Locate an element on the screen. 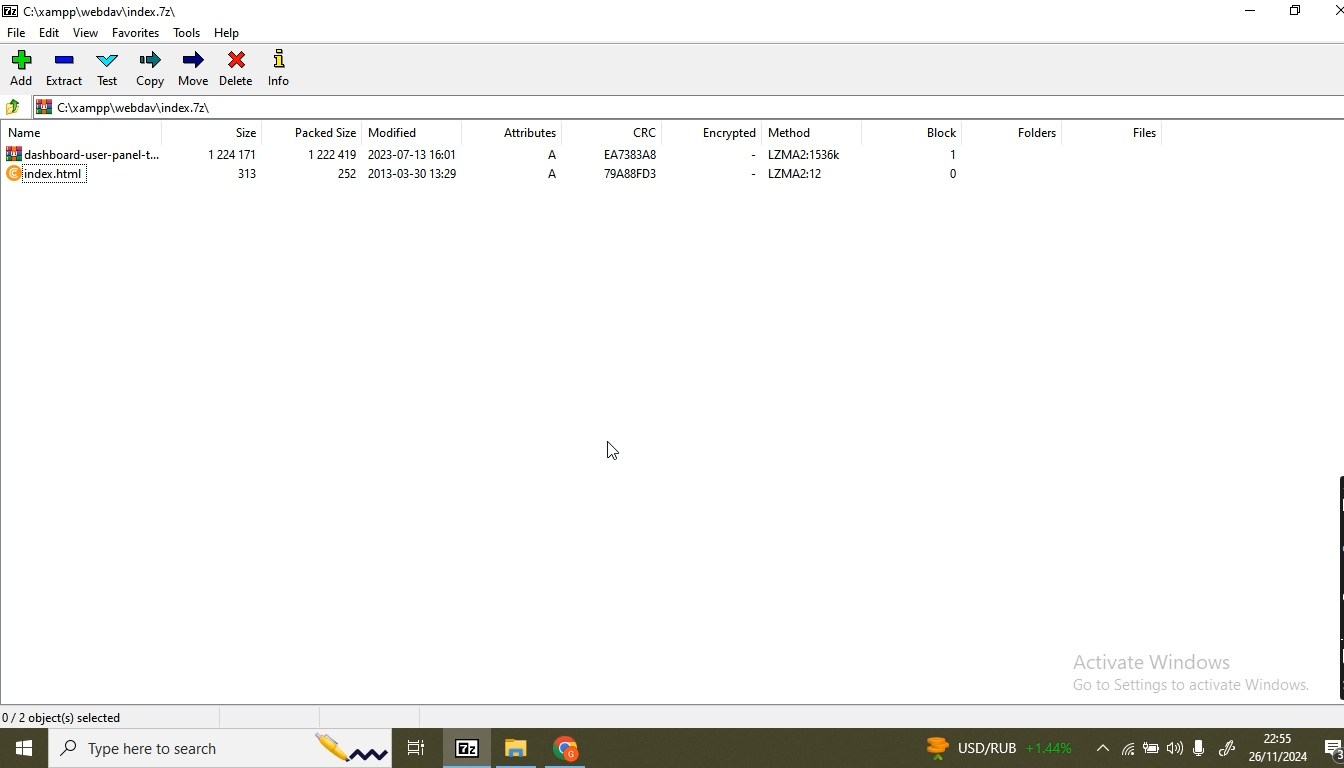  Pointer is located at coordinates (609, 451).